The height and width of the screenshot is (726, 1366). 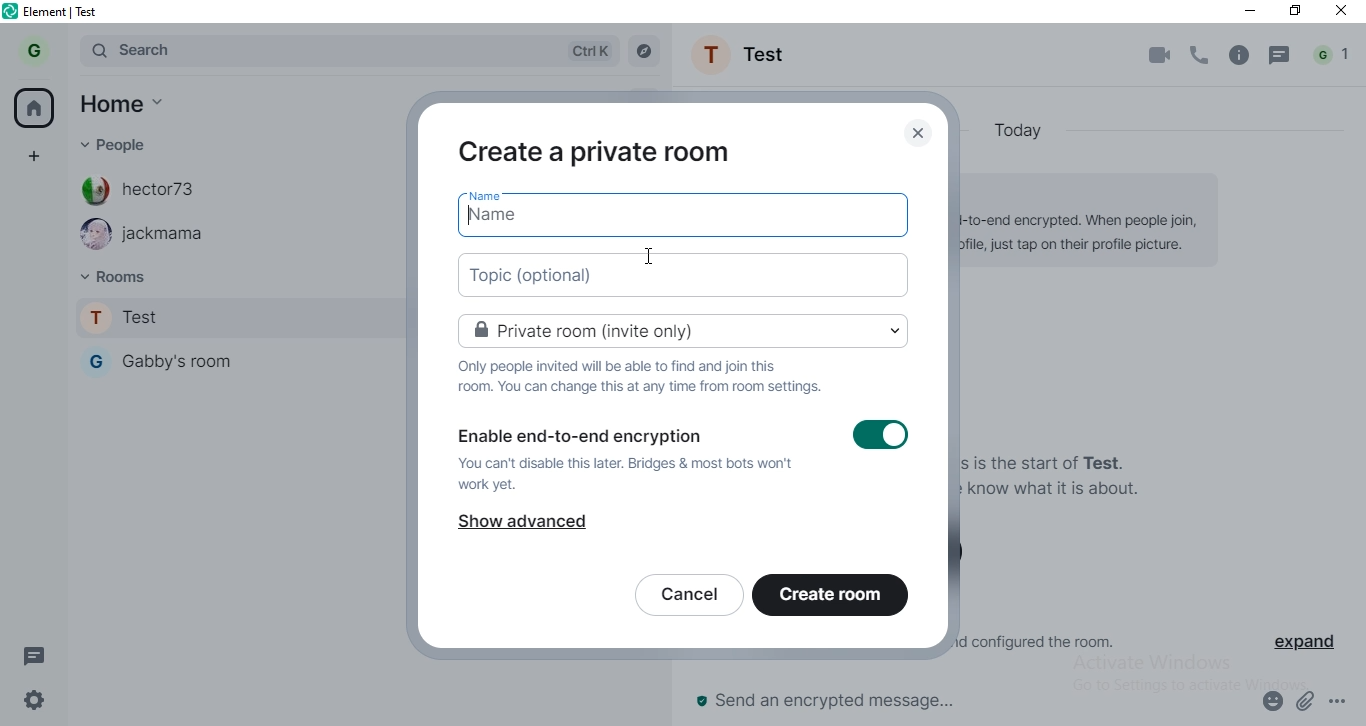 What do you see at coordinates (1304, 643) in the screenshot?
I see `expand` at bounding box center [1304, 643].